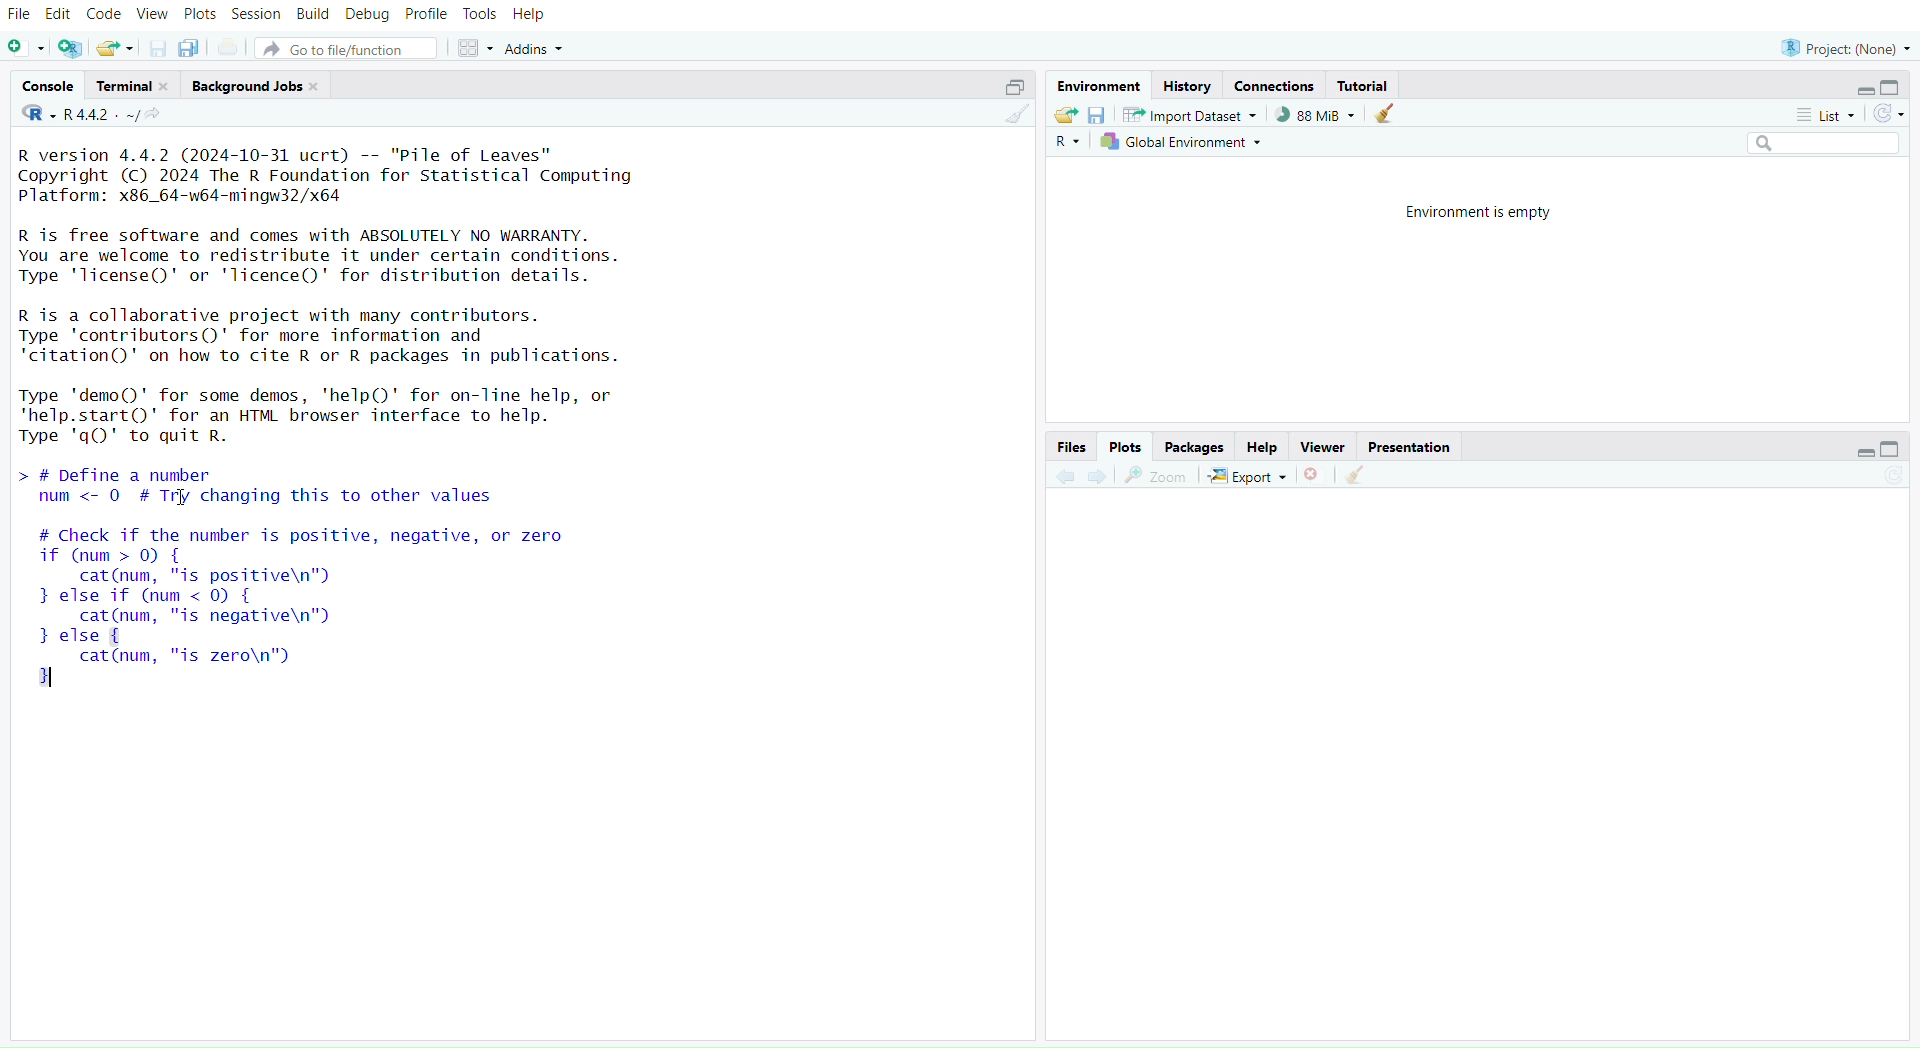  Describe the element at coordinates (1888, 114) in the screenshot. I see `refresh list` at that location.